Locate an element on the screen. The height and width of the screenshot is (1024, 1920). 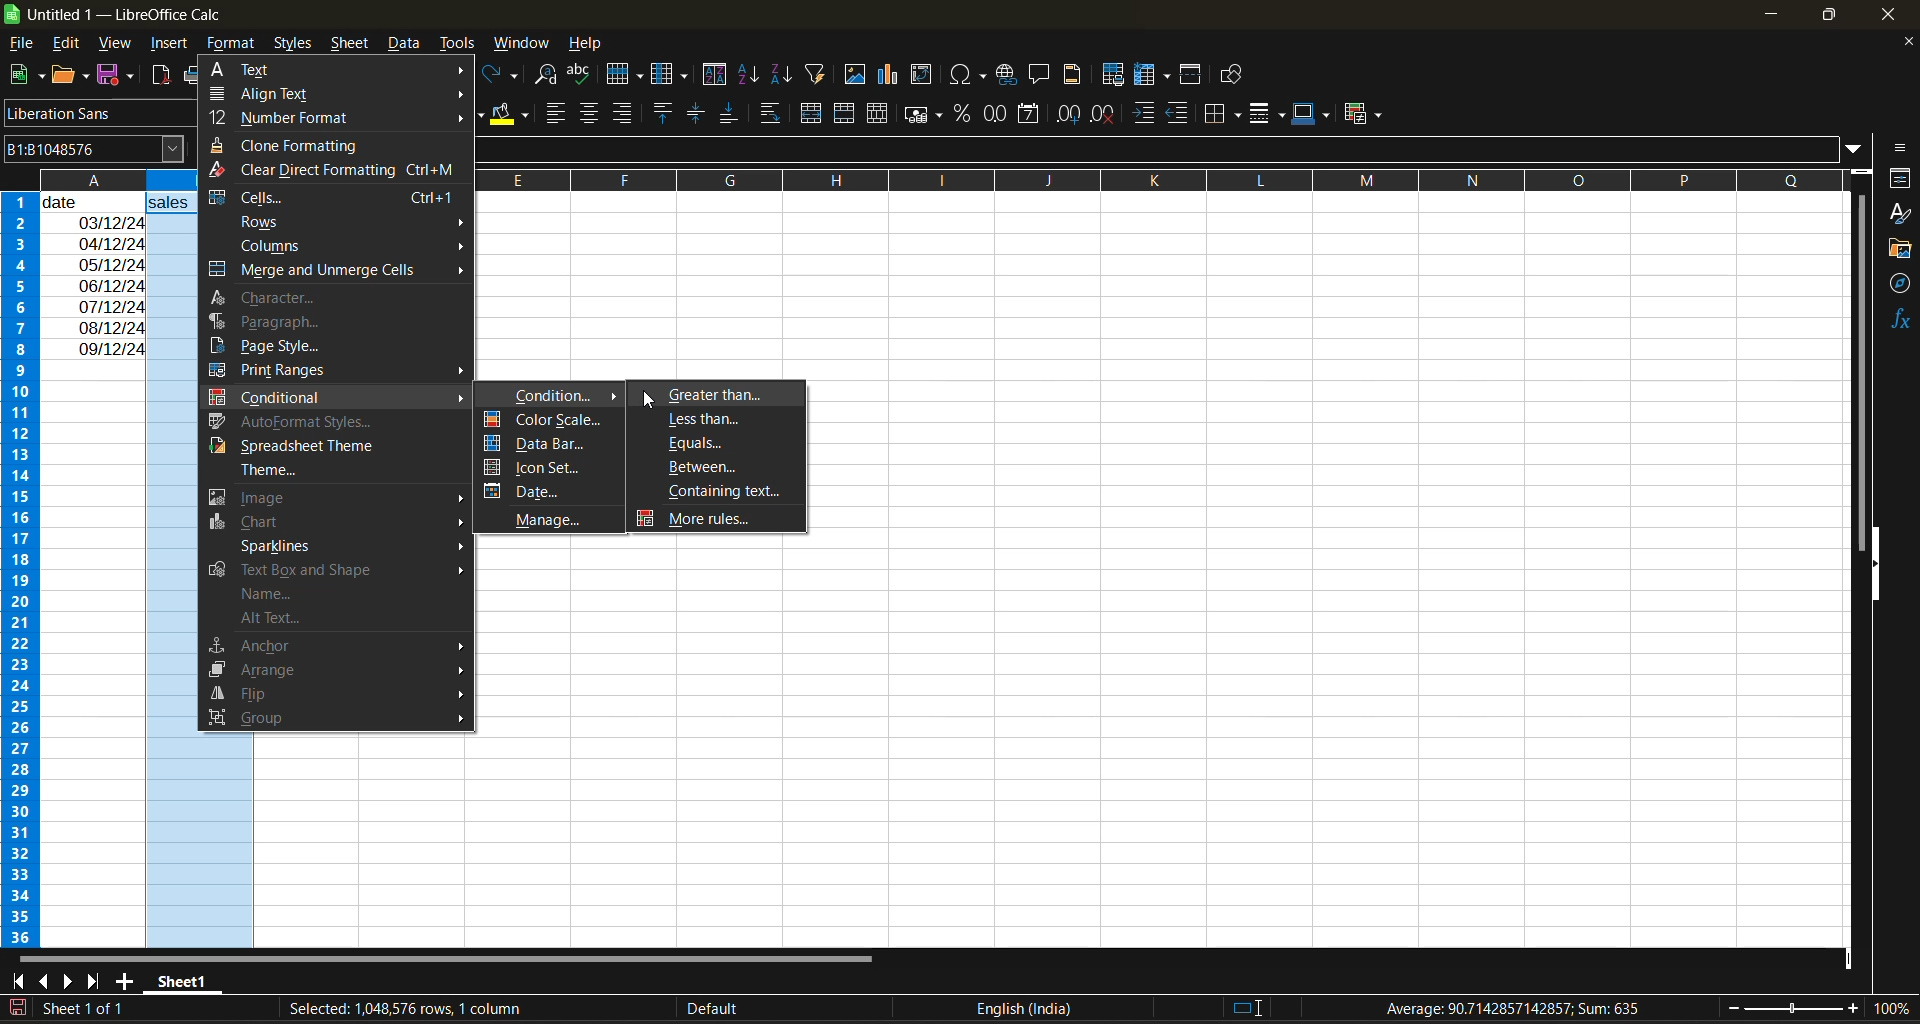
gallery is located at coordinates (1900, 249).